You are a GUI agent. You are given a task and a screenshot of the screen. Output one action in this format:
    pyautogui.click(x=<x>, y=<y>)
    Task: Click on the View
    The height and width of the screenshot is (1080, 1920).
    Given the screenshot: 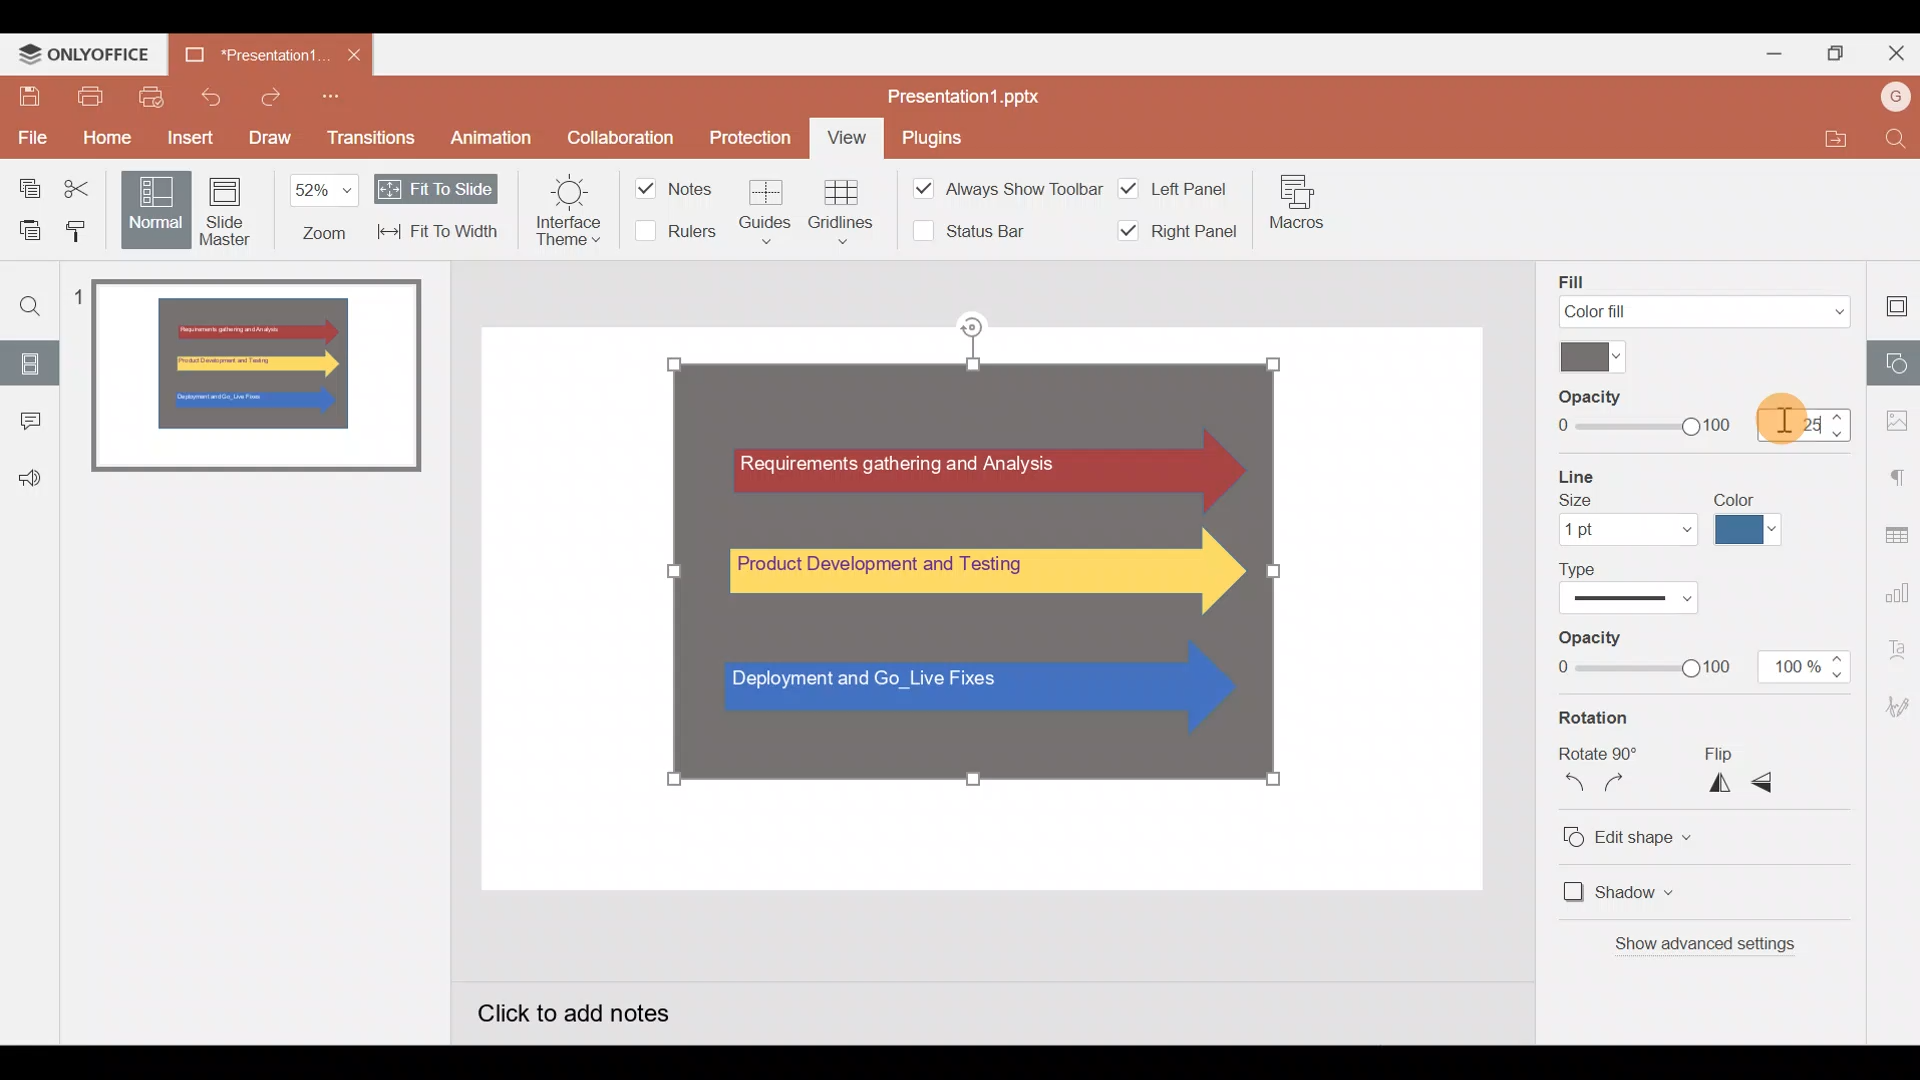 What is the action you would take?
    pyautogui.click(x=848, y=139)
    